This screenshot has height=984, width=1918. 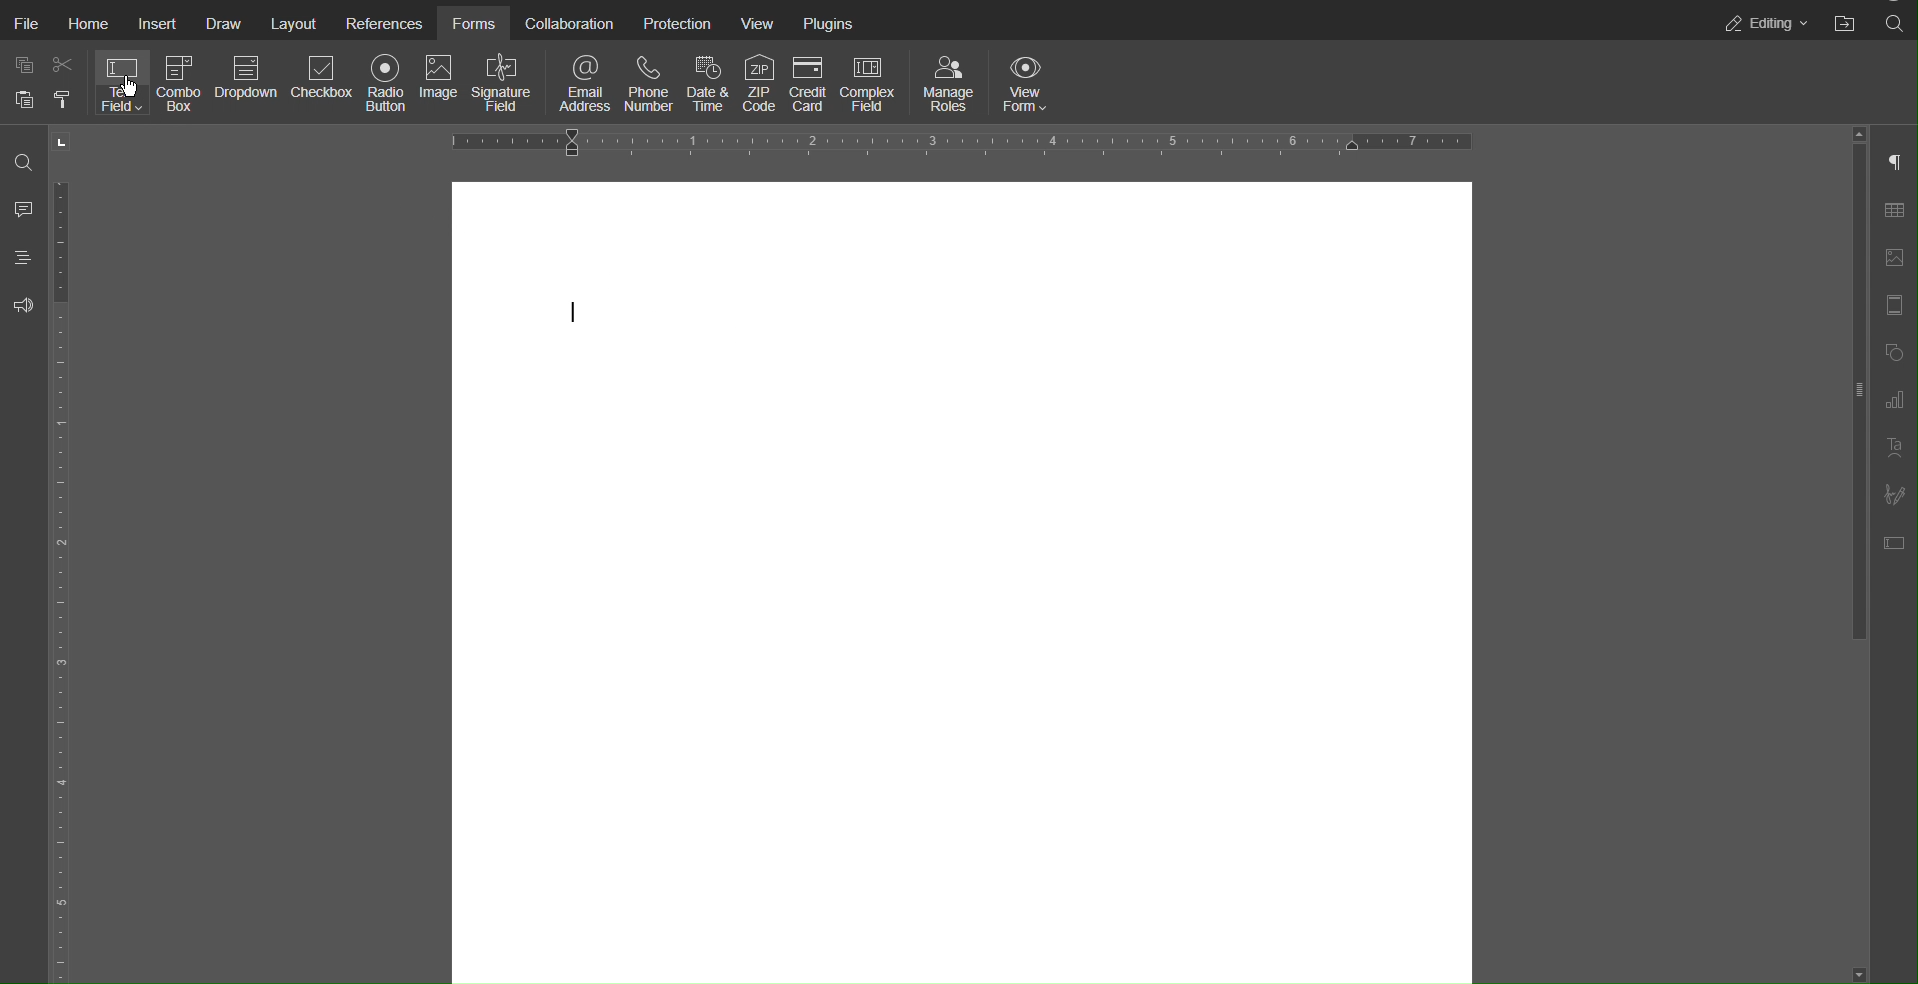 I want to click on Complex Field, so click(x=871, y=84).